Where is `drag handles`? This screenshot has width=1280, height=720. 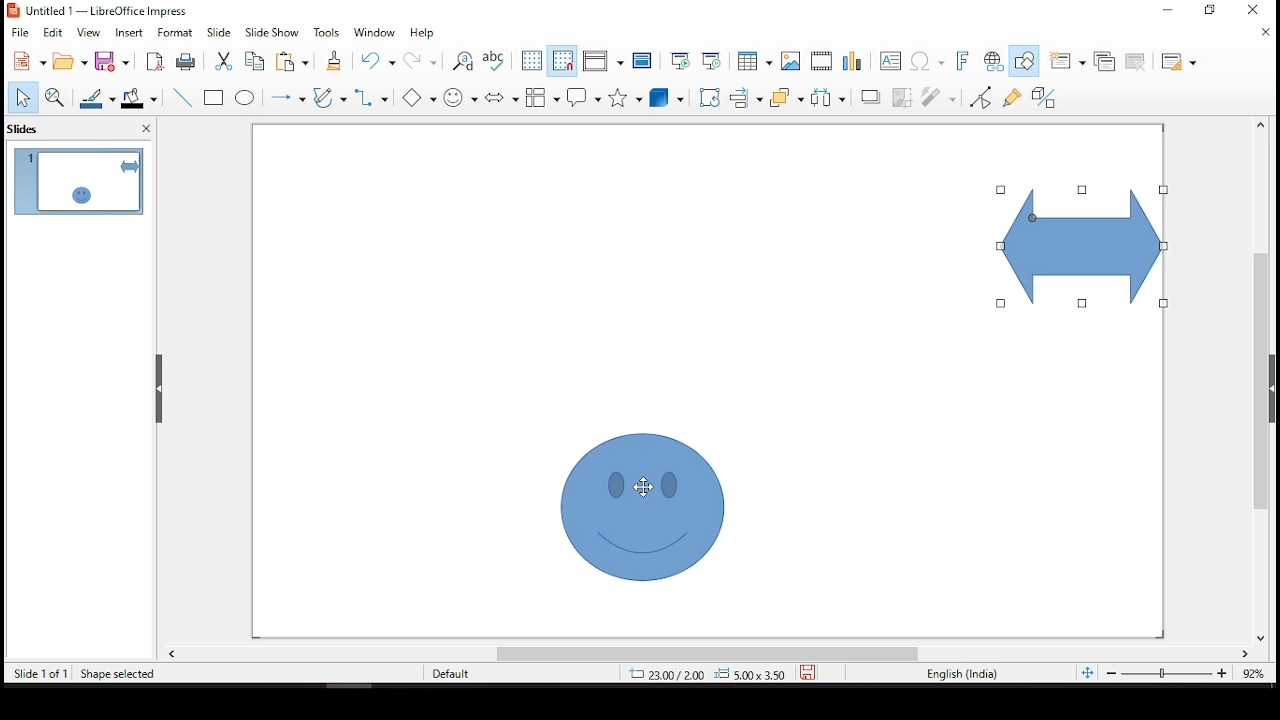
drag handles is located at coordinates (161, 389).